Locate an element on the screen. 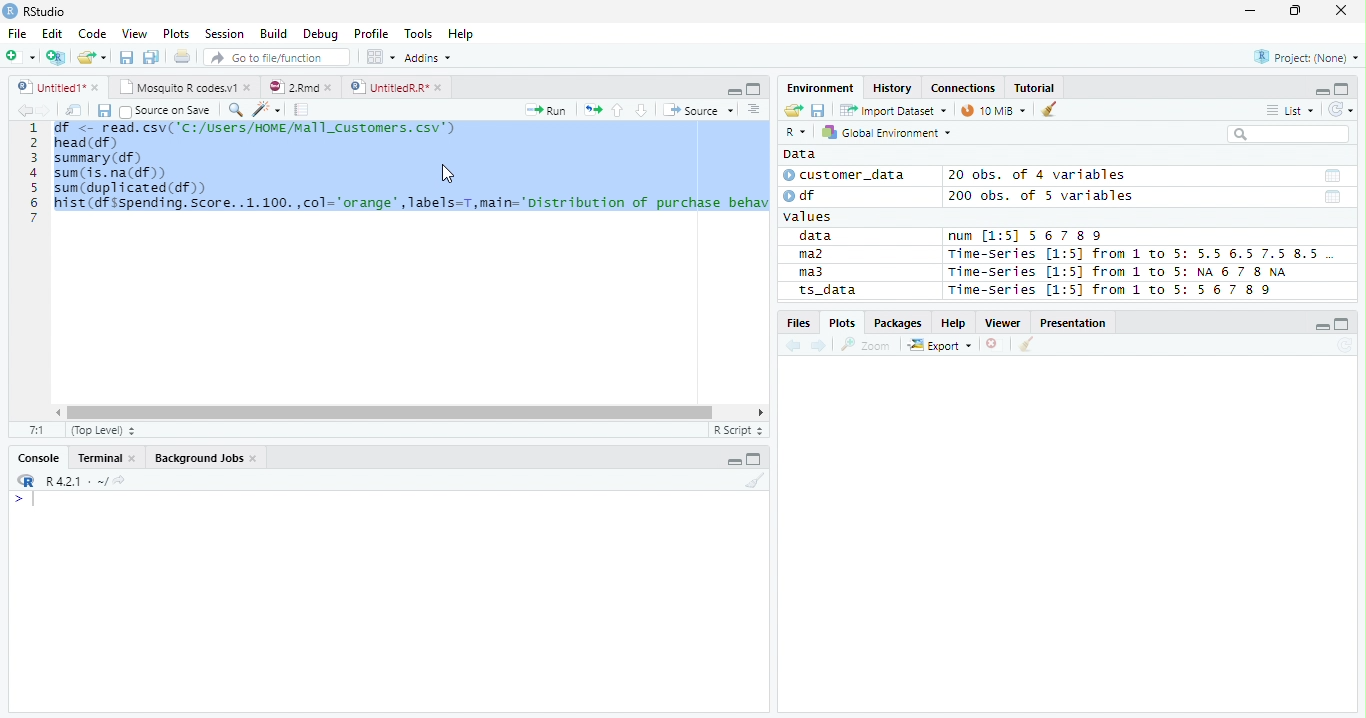 The width and height of the screenshot is (1366, 718). Background jobs is located at coordinates (206, 460).